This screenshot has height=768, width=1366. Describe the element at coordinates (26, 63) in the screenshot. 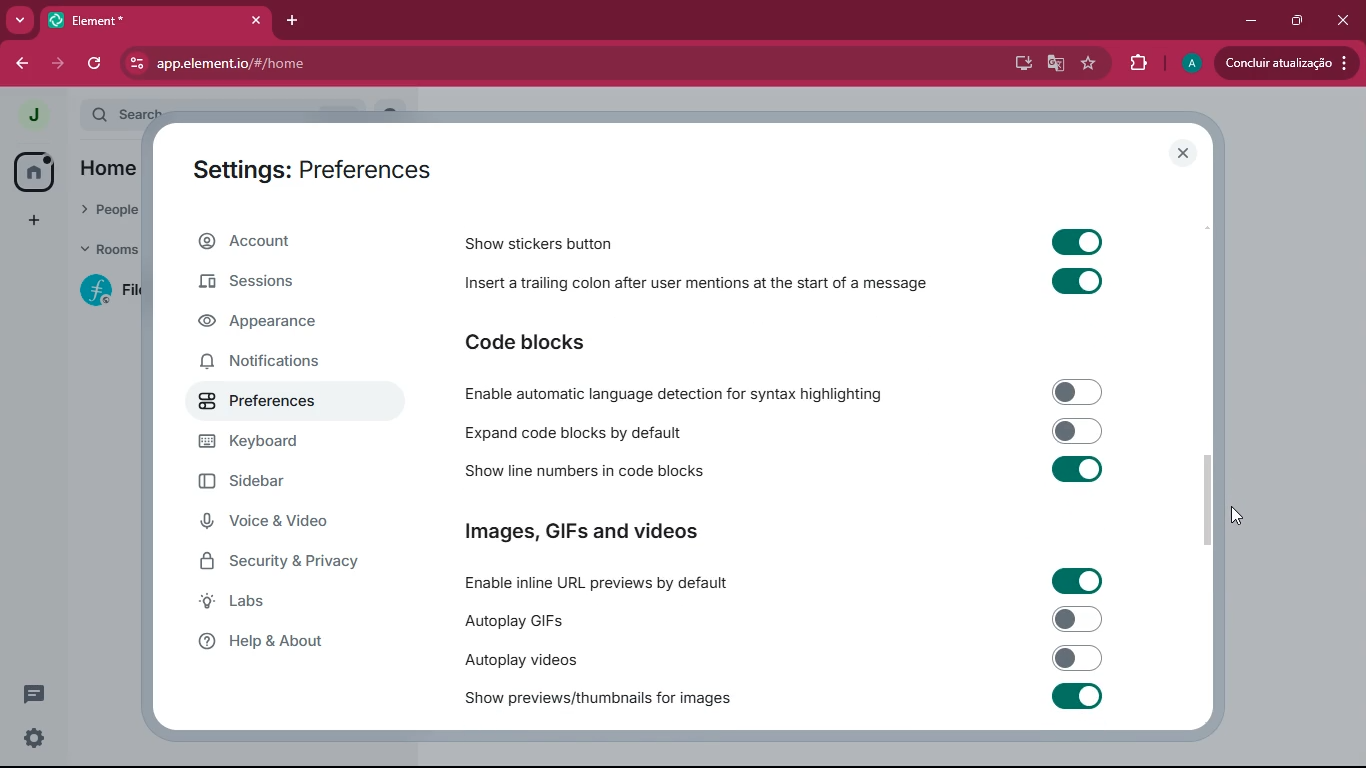

I see `back` at that location.